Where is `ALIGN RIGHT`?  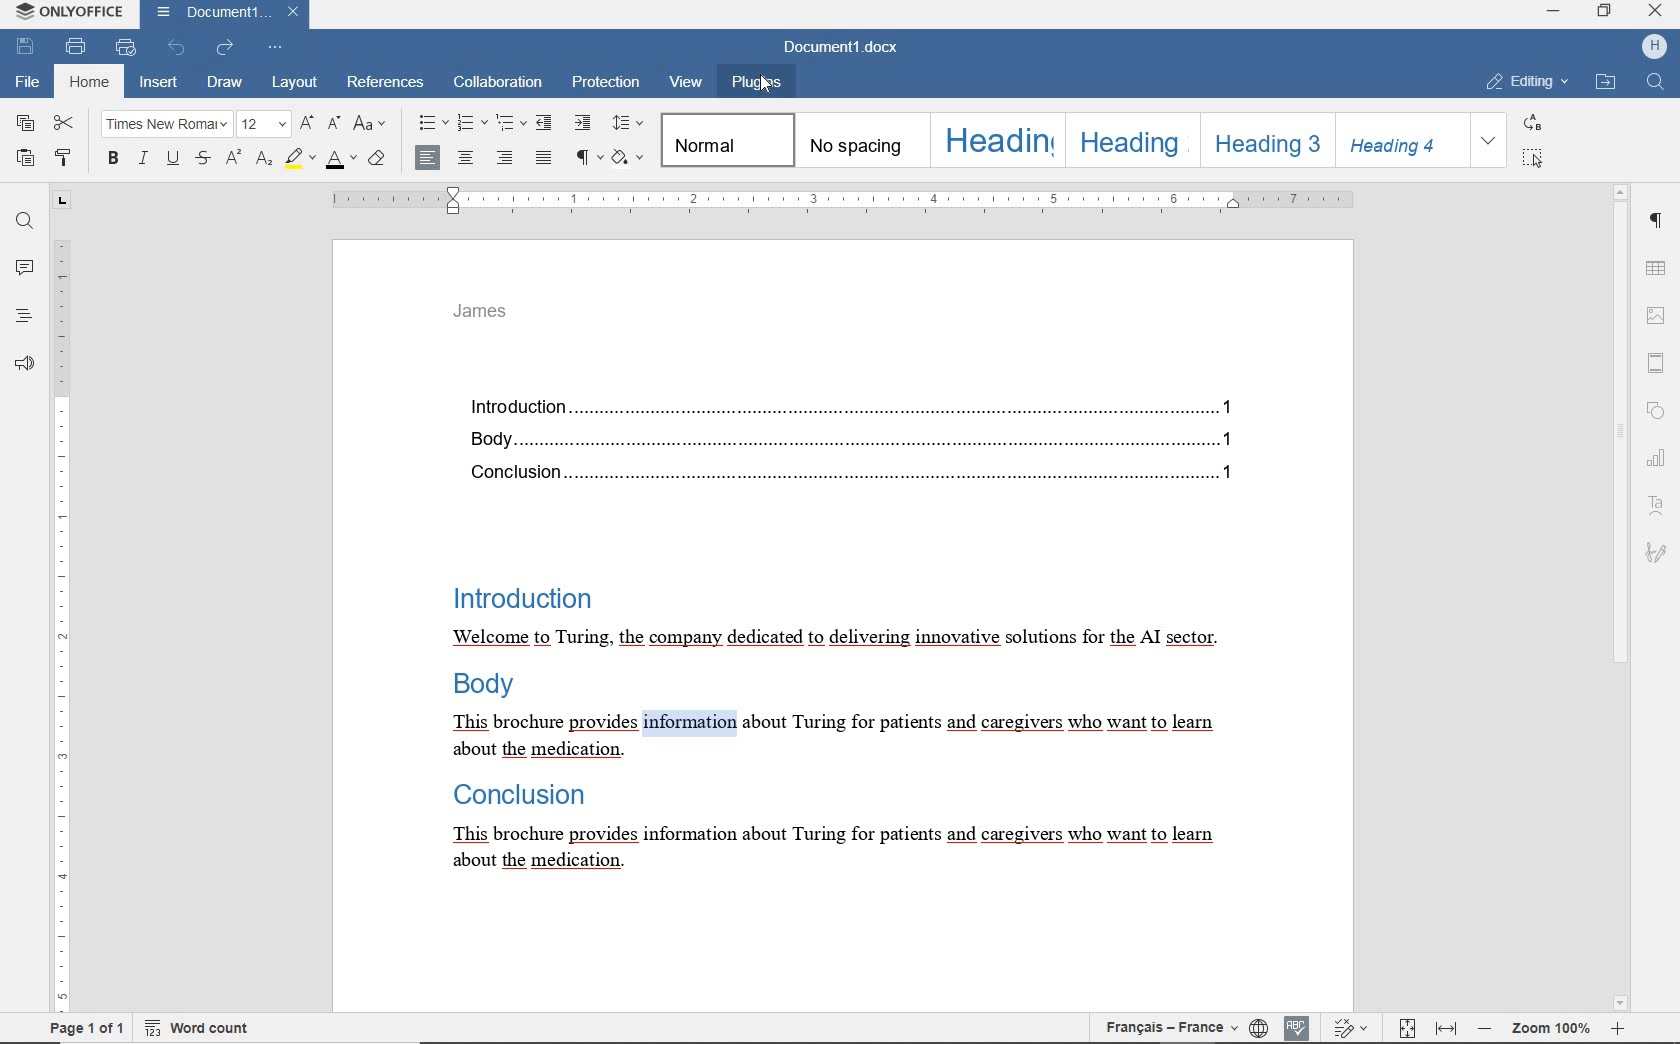
ALIGN RIGHT is located at coordinates (506, 158).